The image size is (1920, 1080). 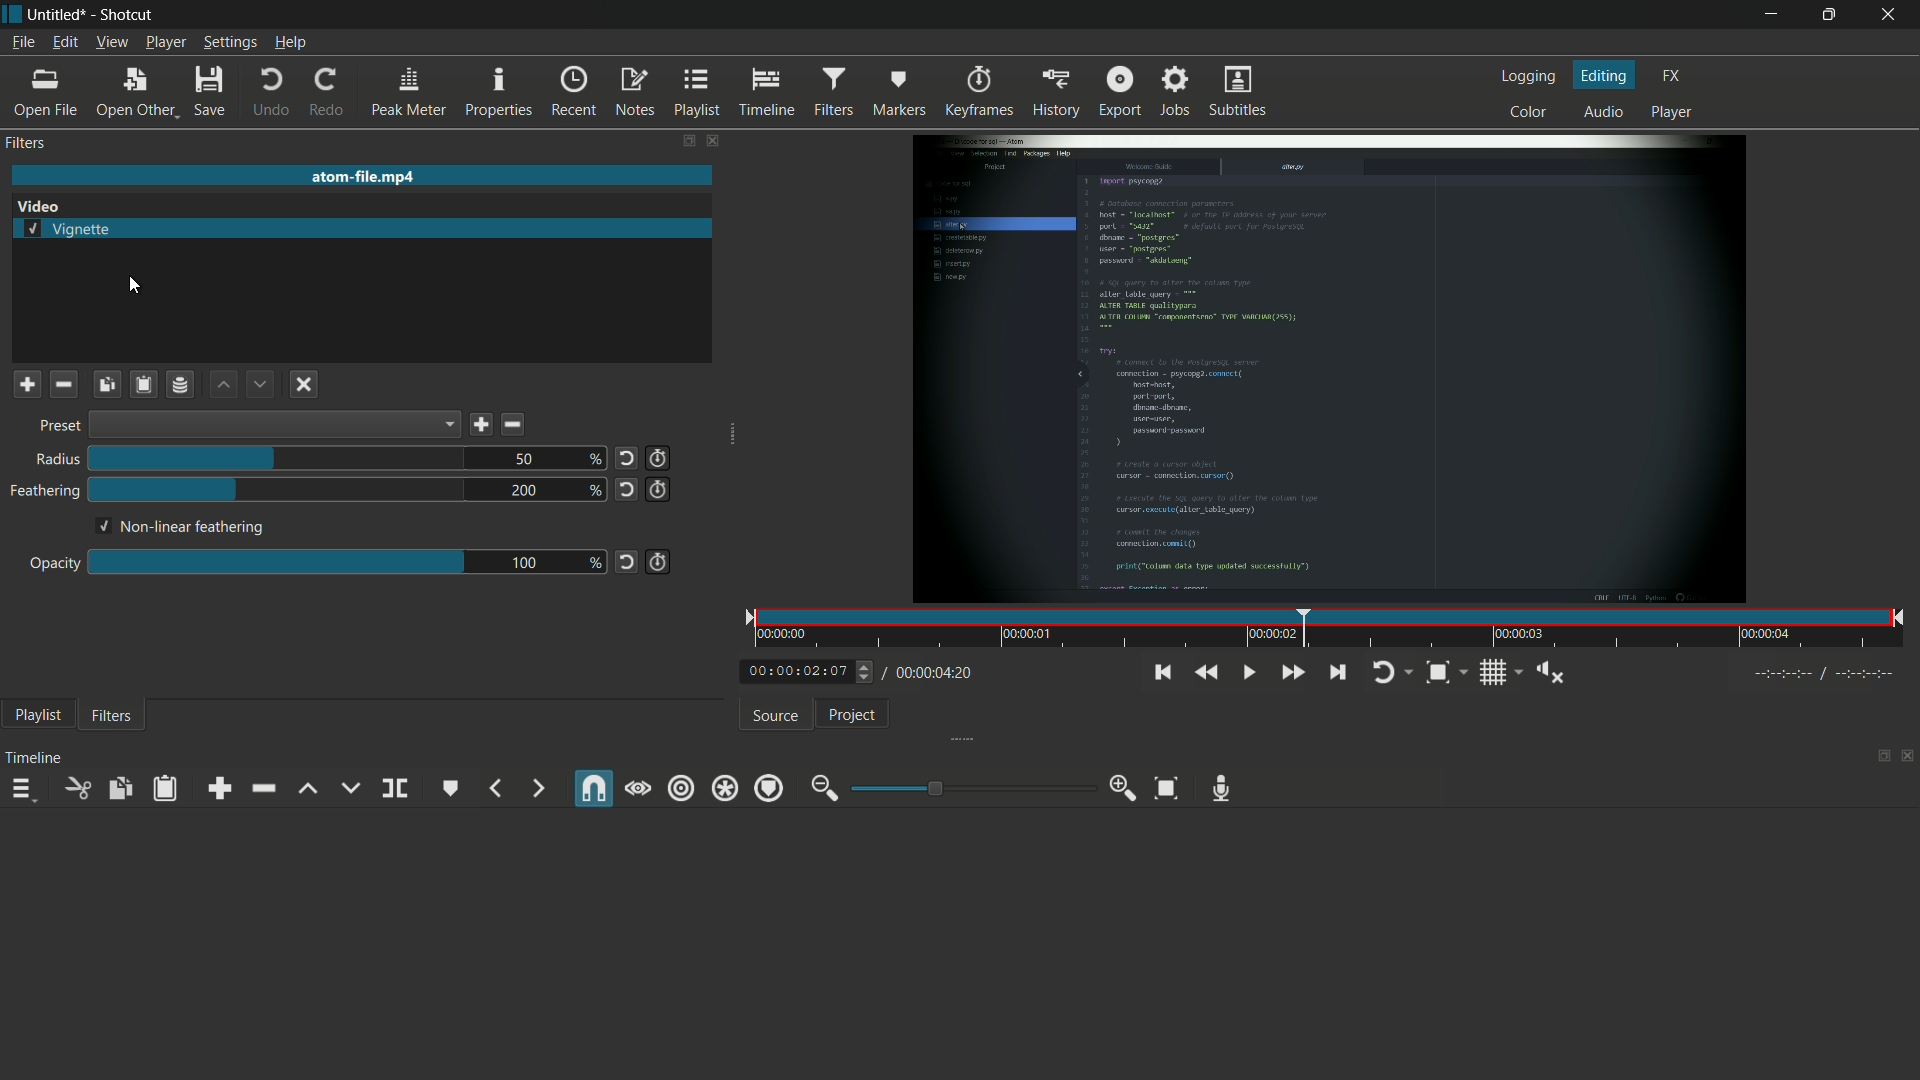 What do you see at coordinates (69, 228) in the screenshot?
I see `Vignette` at bounding box center [69, 228].